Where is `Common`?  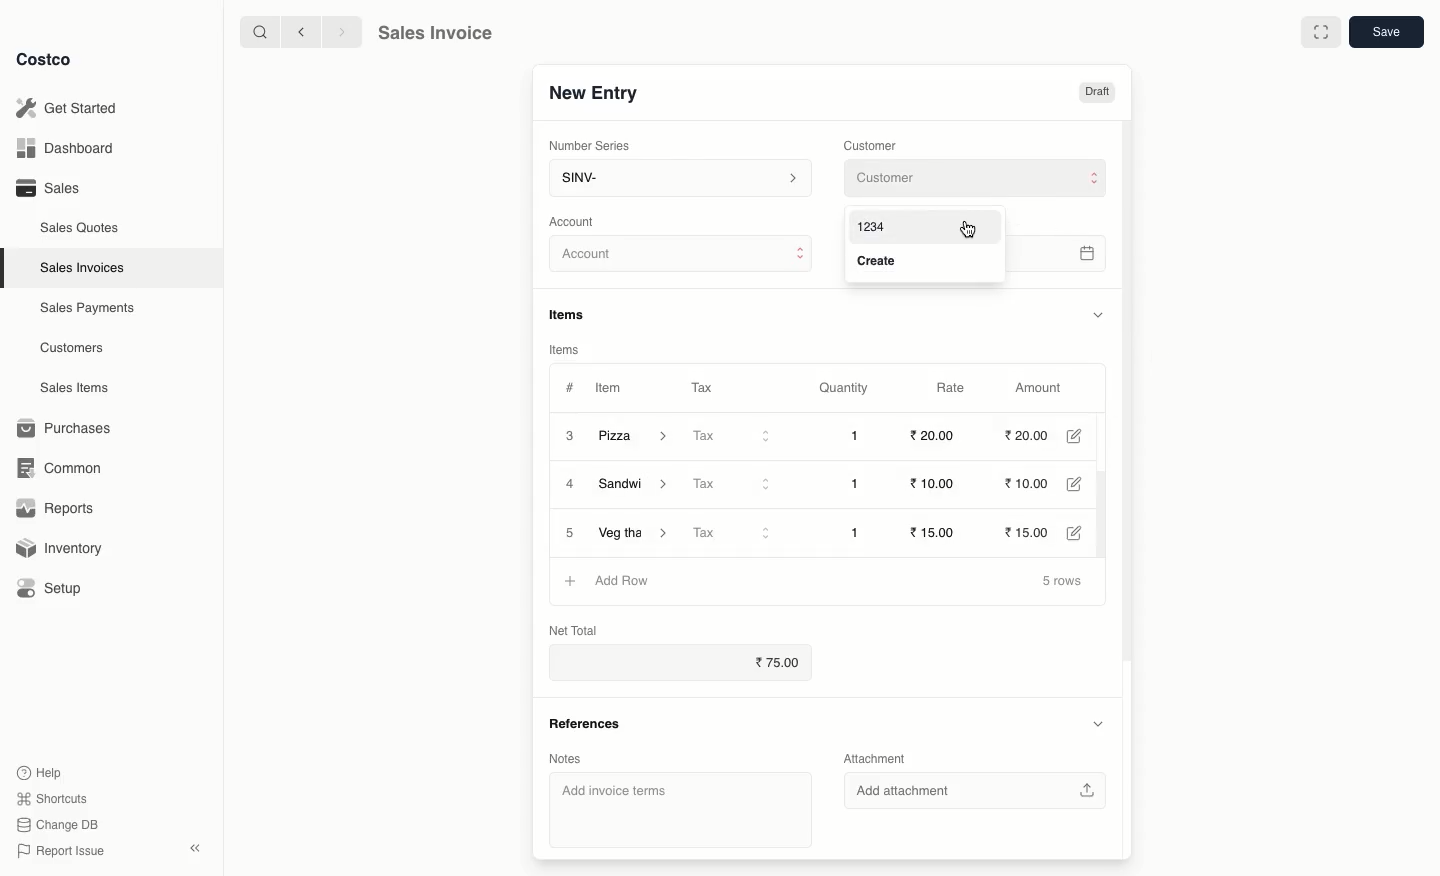 Common is located at coordinates (68, 468).